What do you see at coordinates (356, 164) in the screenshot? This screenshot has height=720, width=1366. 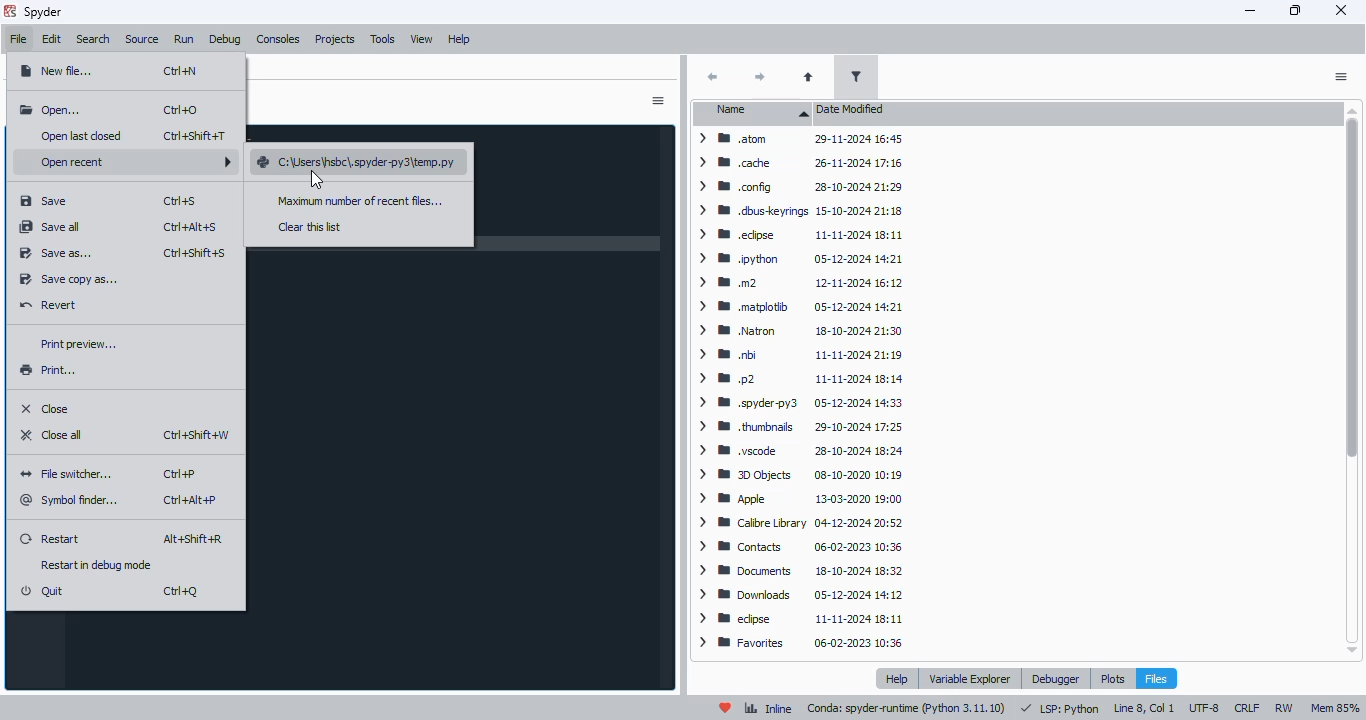 I see `temporary file` at bounding box center [356, 164].